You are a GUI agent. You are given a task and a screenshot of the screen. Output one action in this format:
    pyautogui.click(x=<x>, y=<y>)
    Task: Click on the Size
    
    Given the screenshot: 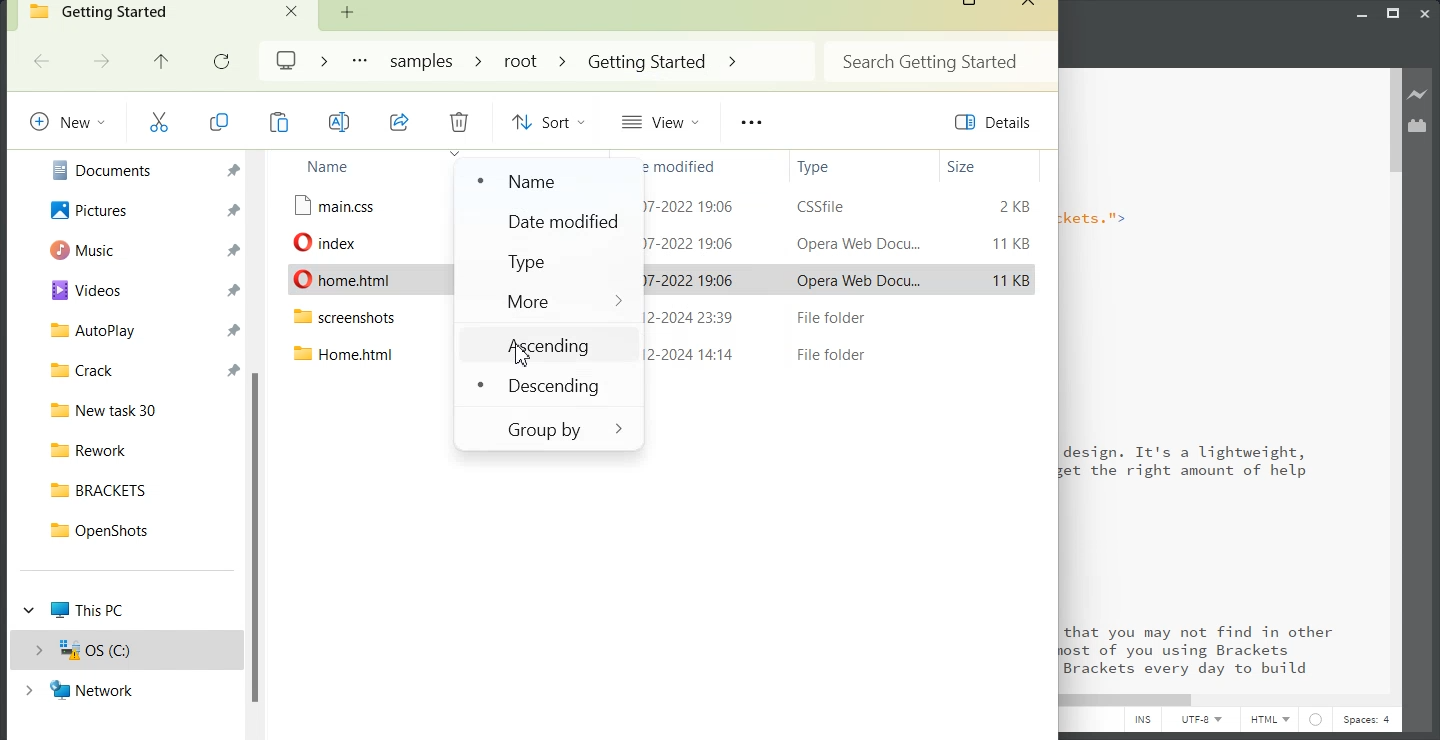 What is the action you would take?
    pyautogui.click(x=986, y=167)
    